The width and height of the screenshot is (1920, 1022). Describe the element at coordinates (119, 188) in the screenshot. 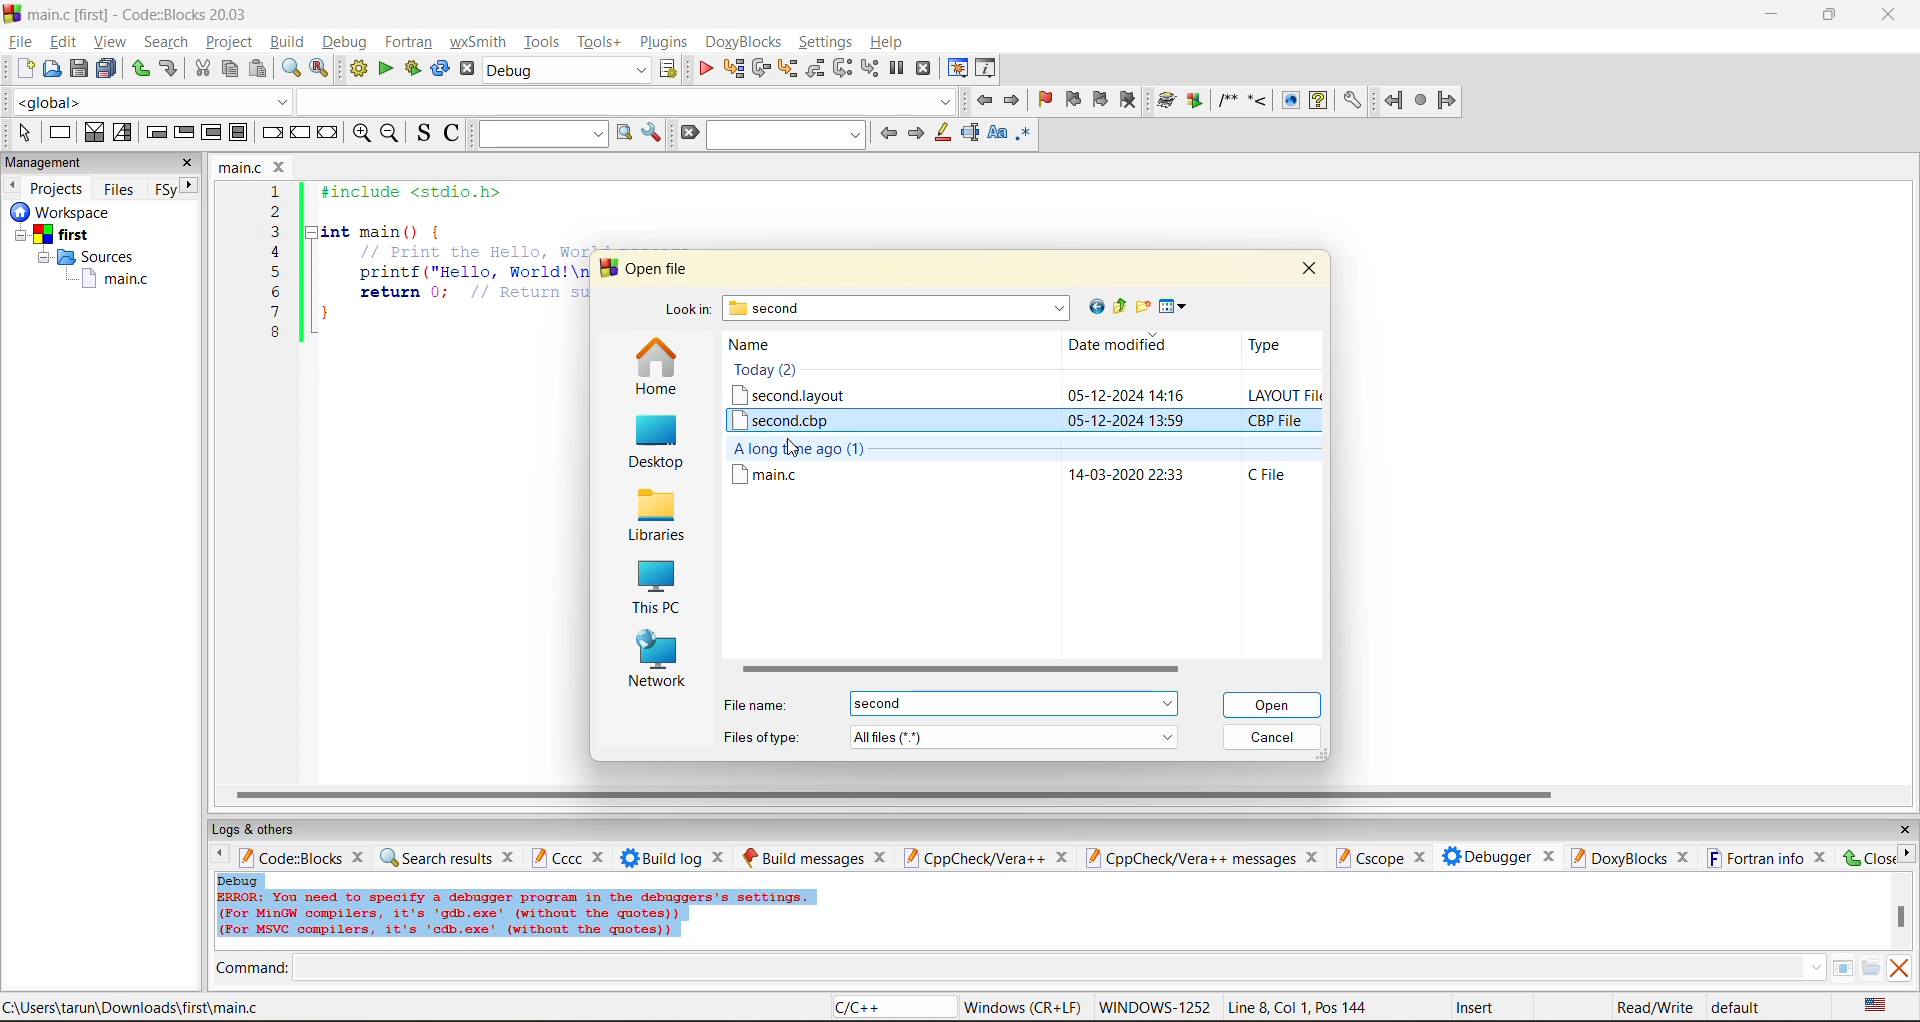

I see `files` at that location.